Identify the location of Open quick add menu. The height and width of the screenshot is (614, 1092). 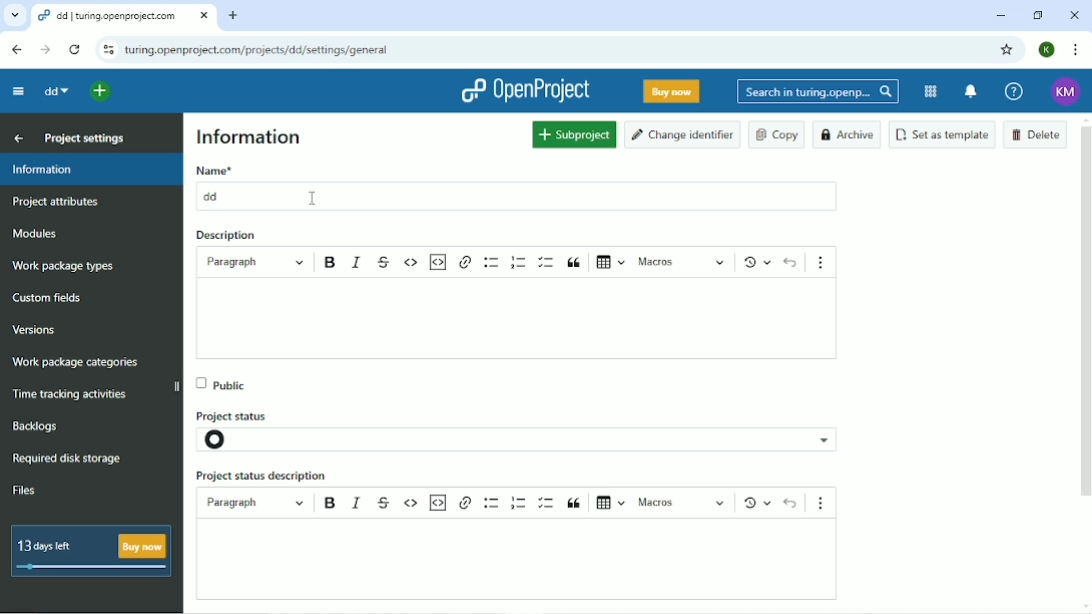
(104, 92).